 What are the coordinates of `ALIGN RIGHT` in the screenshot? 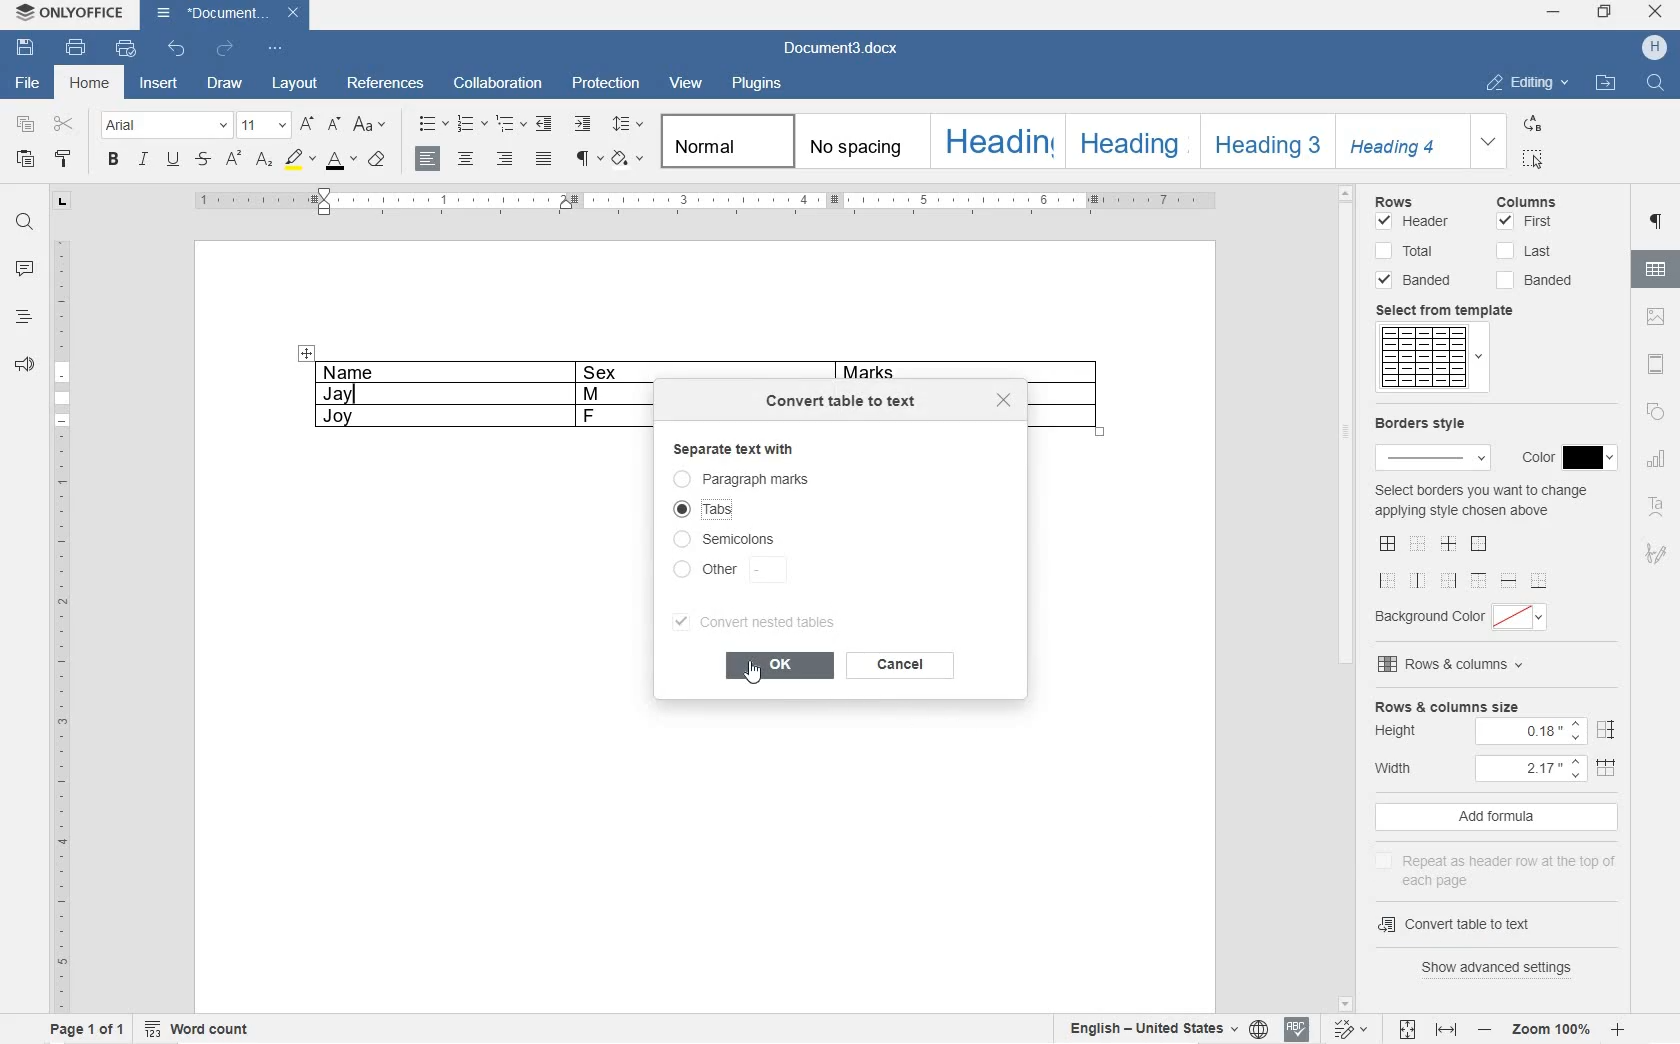 It's located at (506, 158).